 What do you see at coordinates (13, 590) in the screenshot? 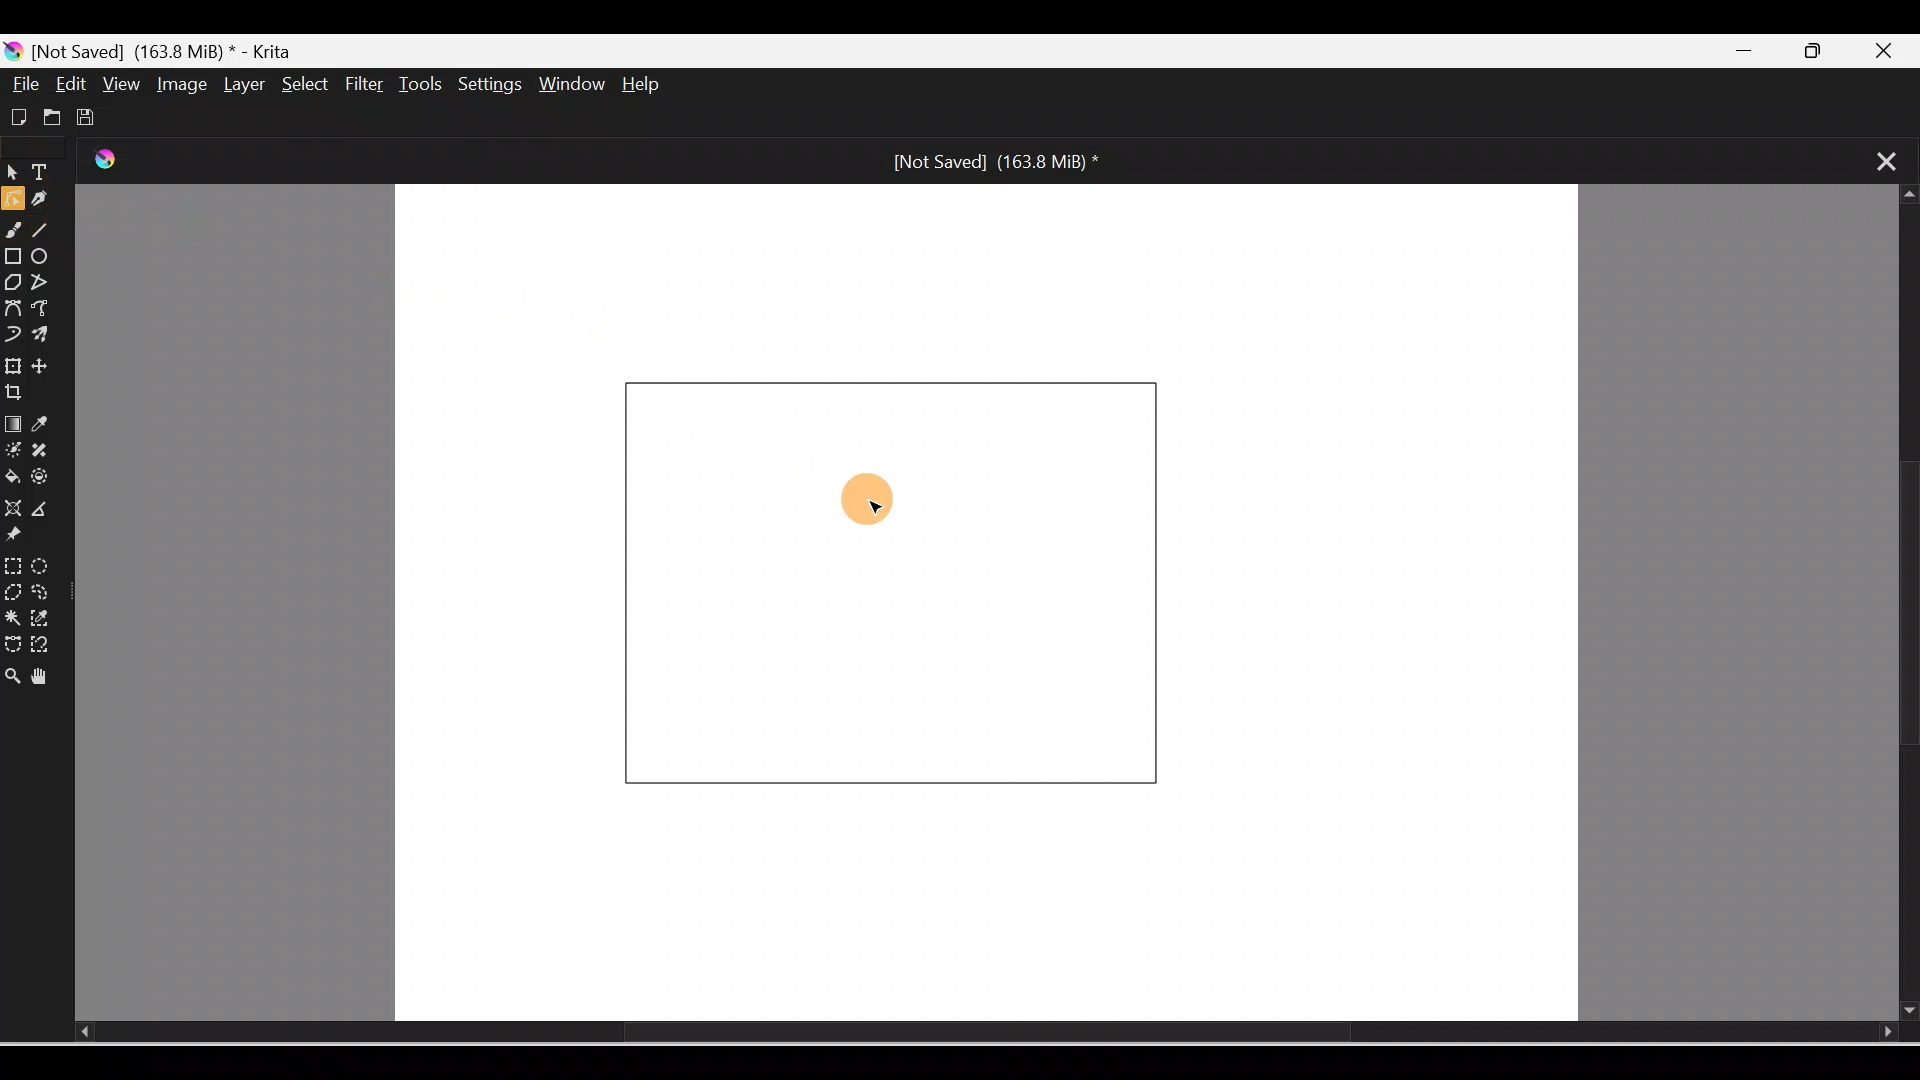
I see `Polygonal selection tool` at bounding box center [13, 590].